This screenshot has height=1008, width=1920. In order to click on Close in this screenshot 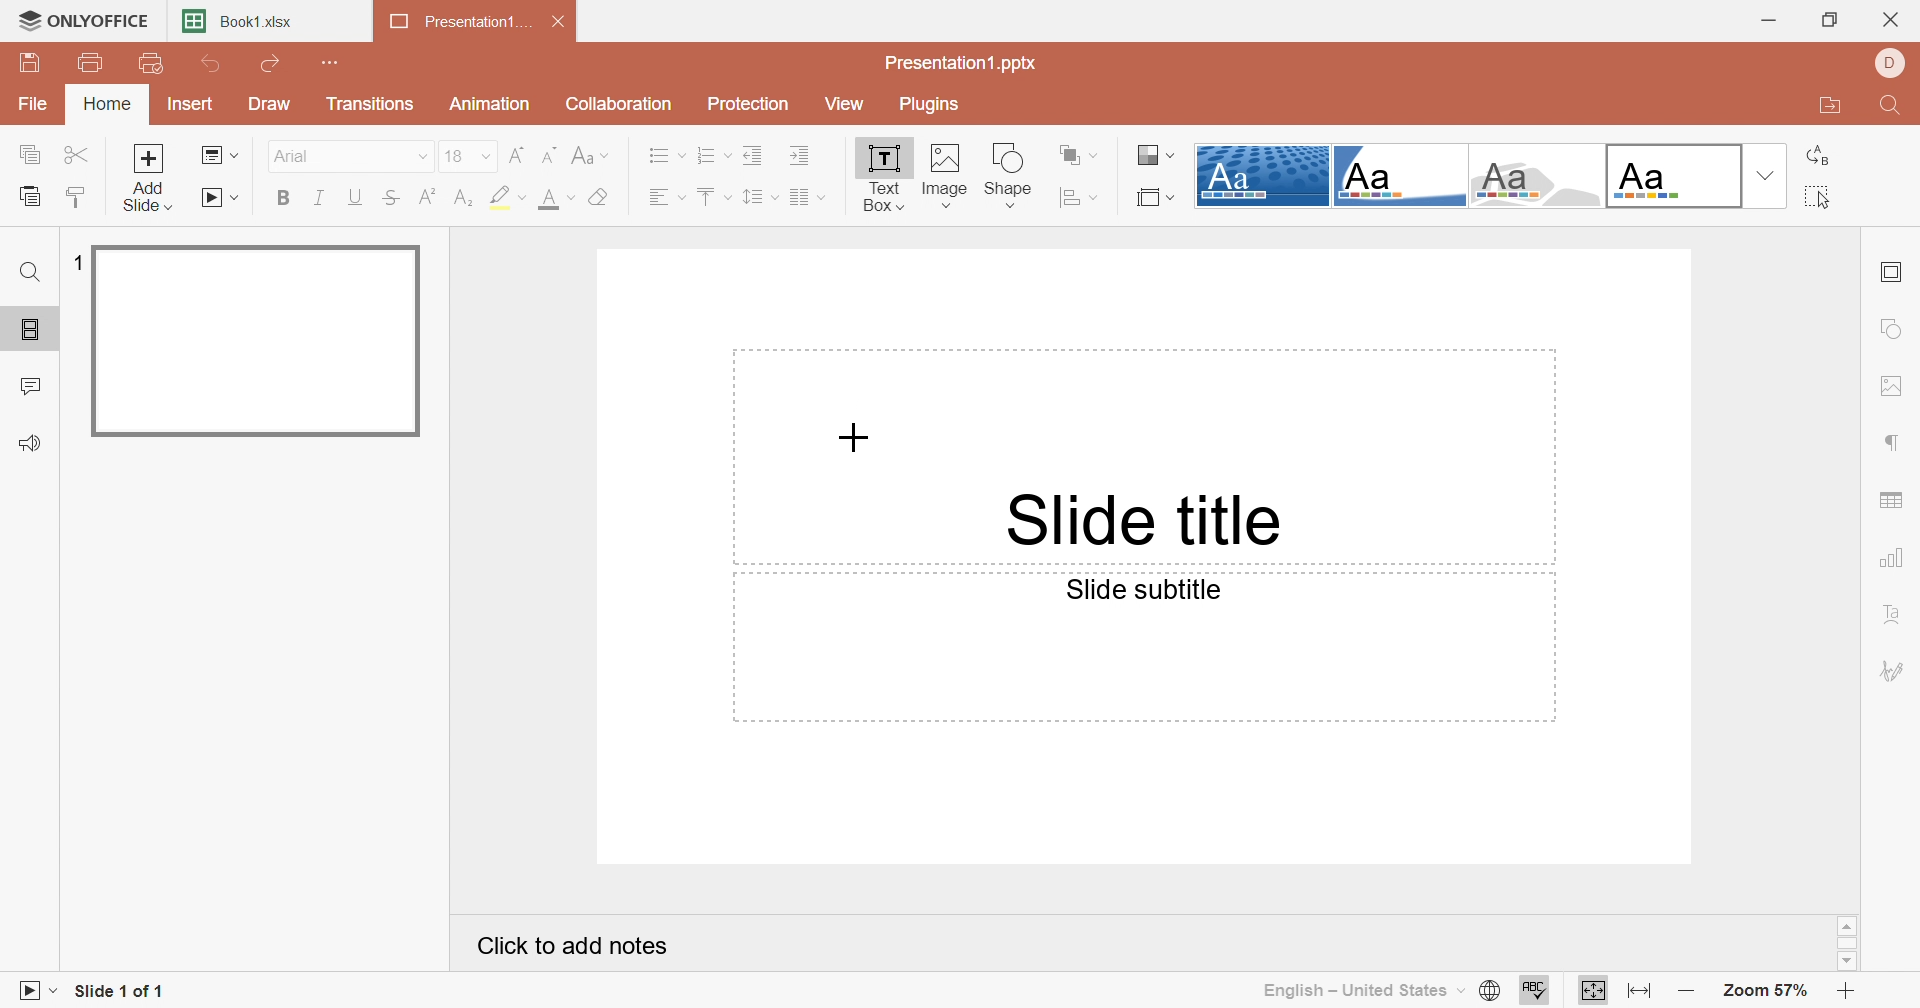, I will do `click(1895, 15)`.